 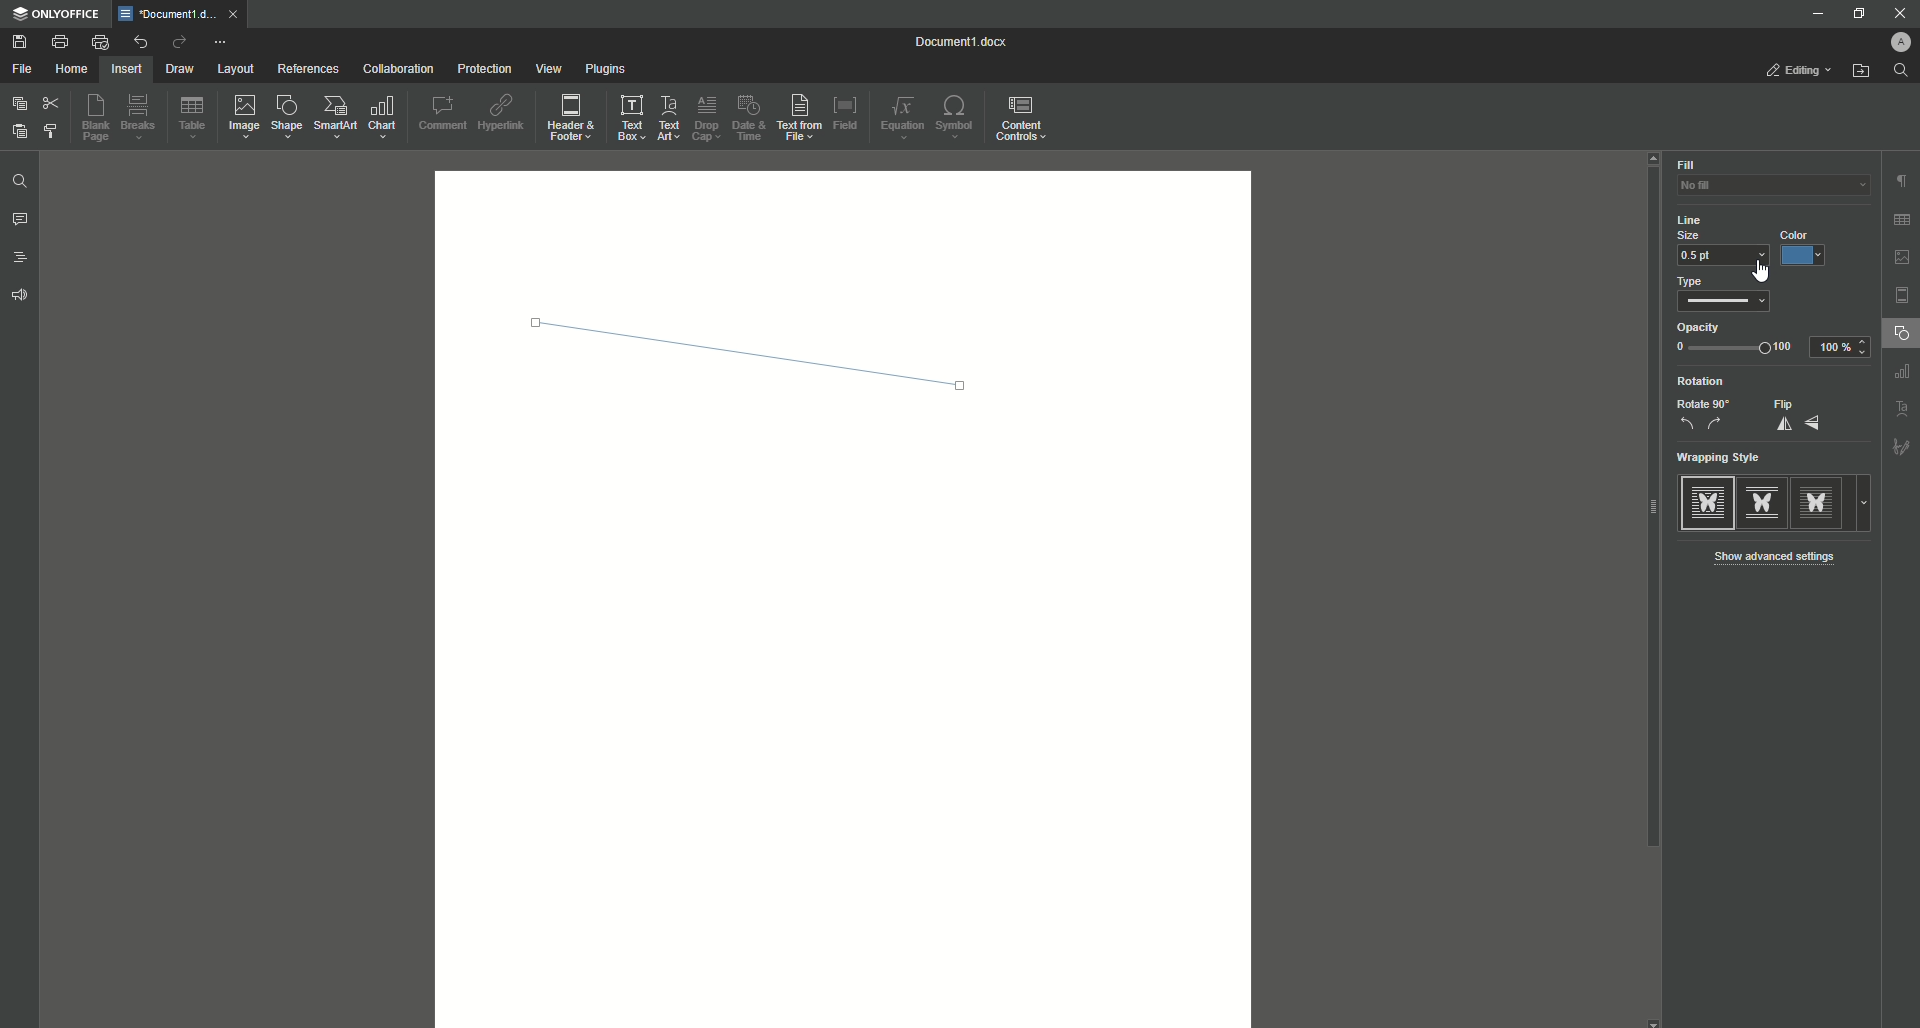 I want to click on Restore, so click(x=1852, y=14).